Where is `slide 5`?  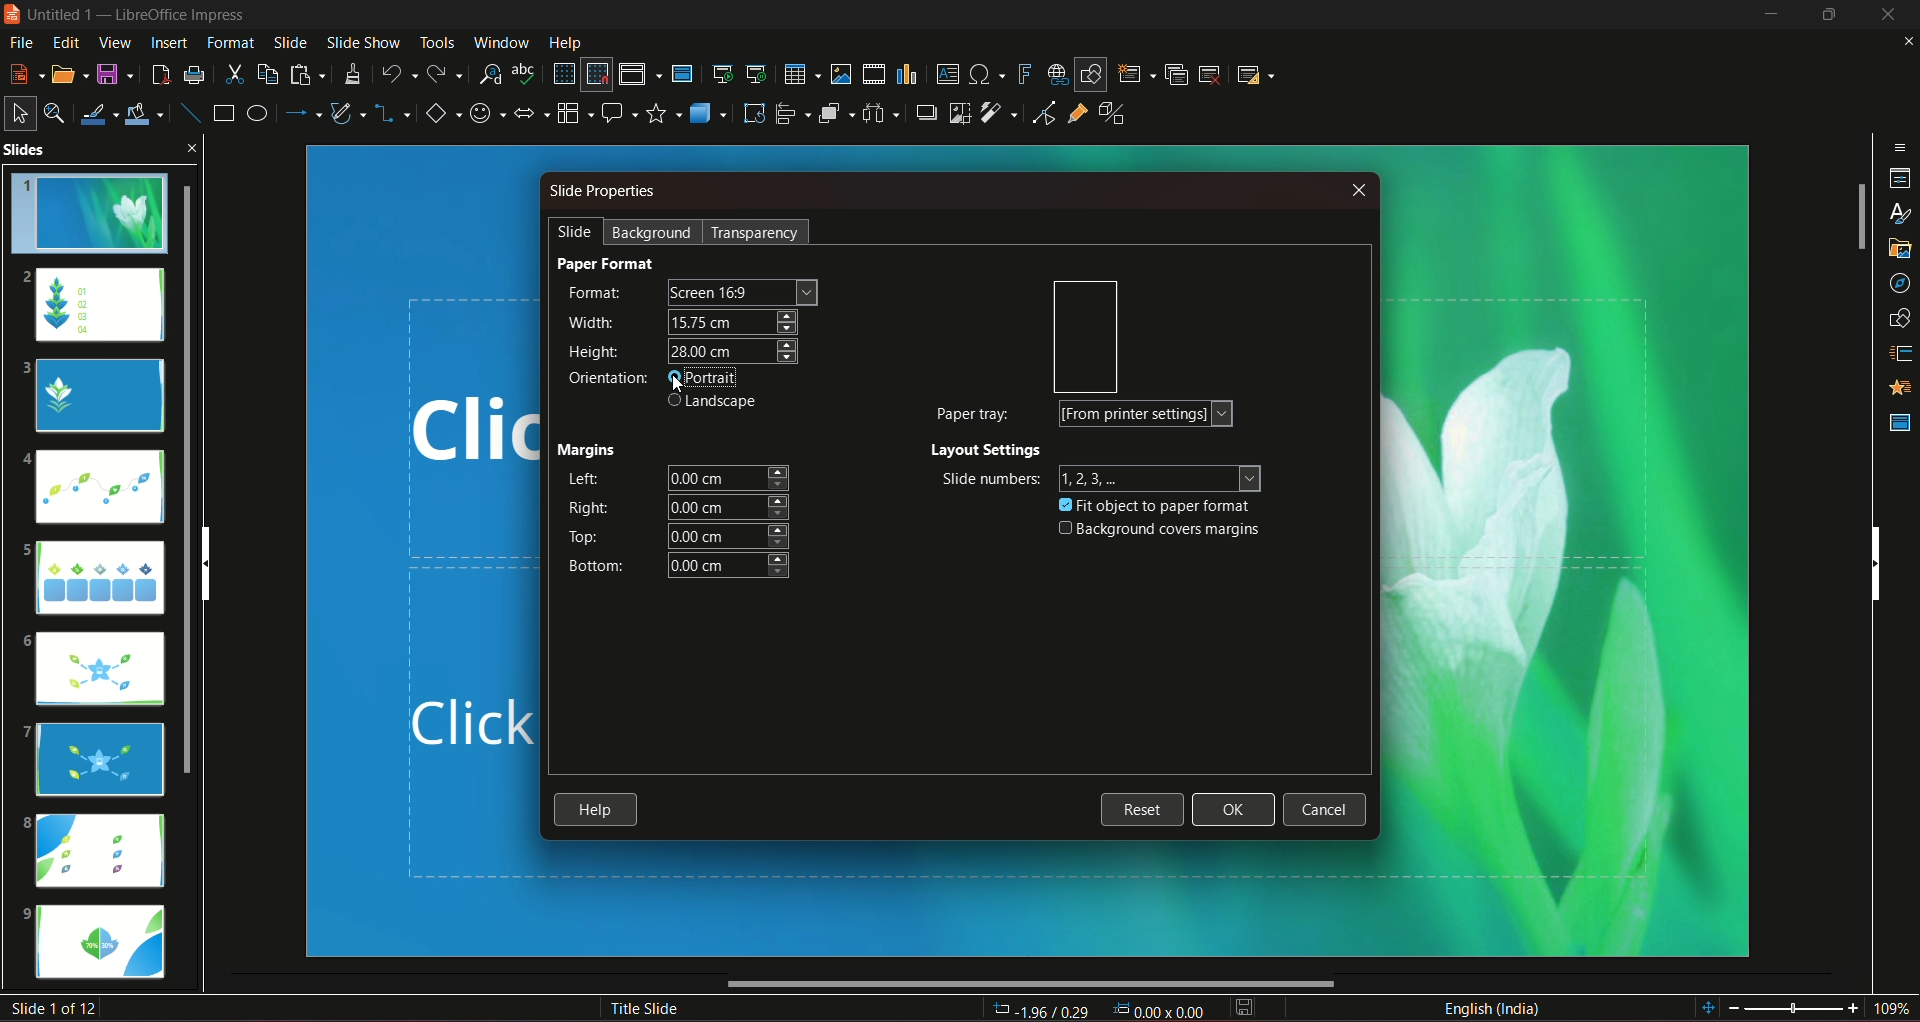 slide 5 is located at coordinates (93, 575).